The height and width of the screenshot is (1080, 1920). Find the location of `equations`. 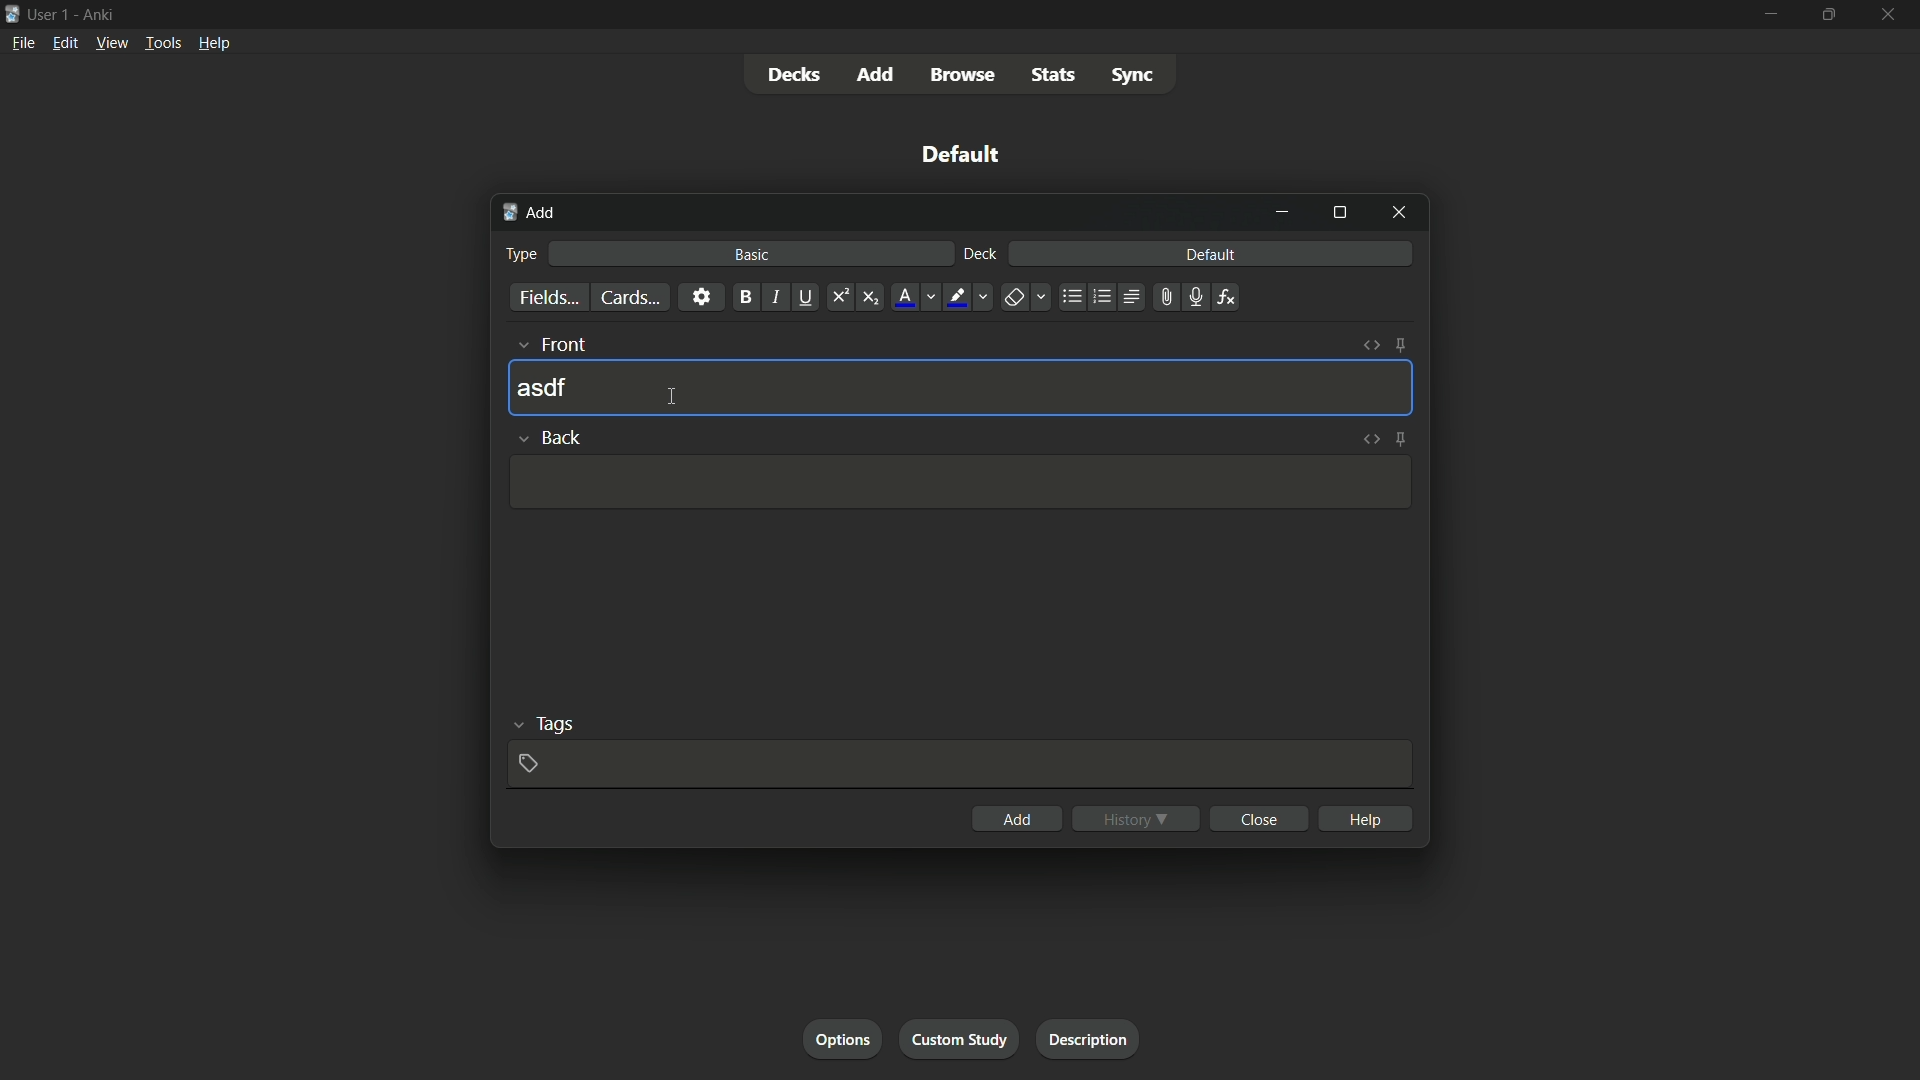

equations is located at coordinates (1229, 297).